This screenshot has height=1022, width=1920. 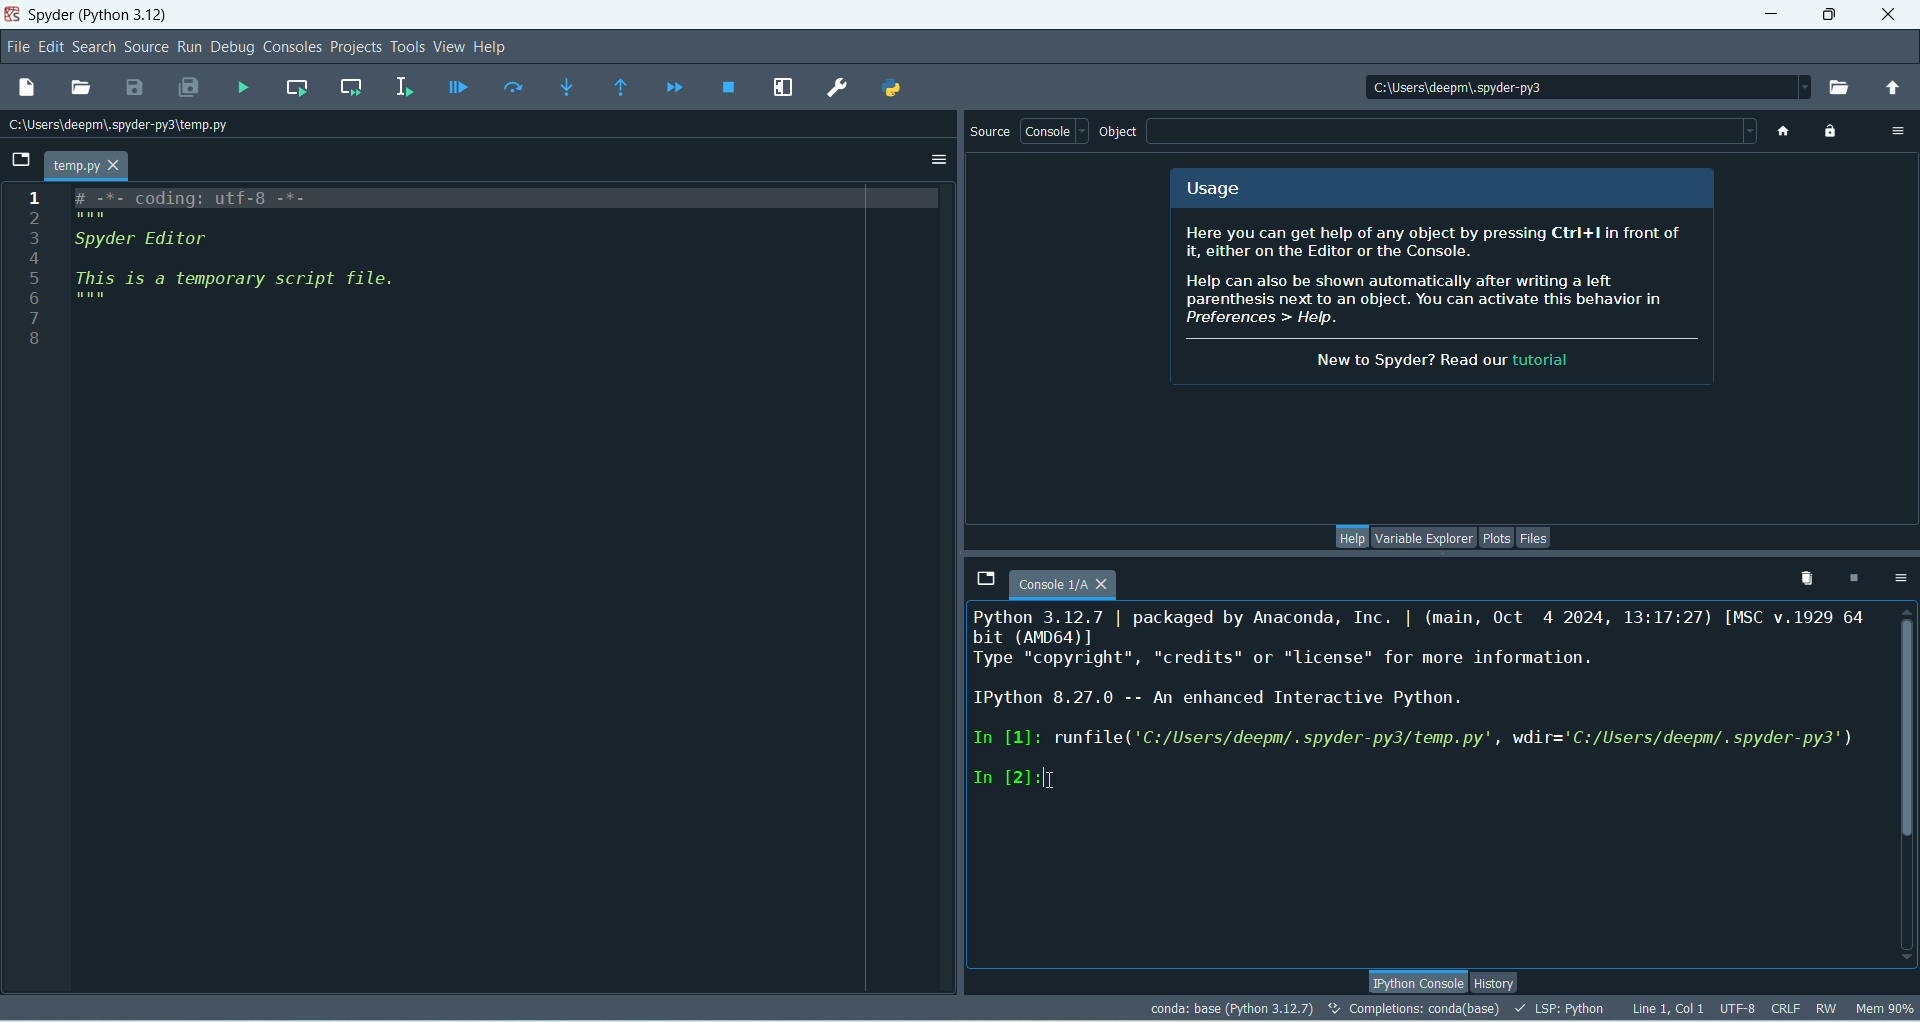 What do you see at coordinates (1497, 538) in the screenshot?
I see `plots` at bounding box center [1497, 538].